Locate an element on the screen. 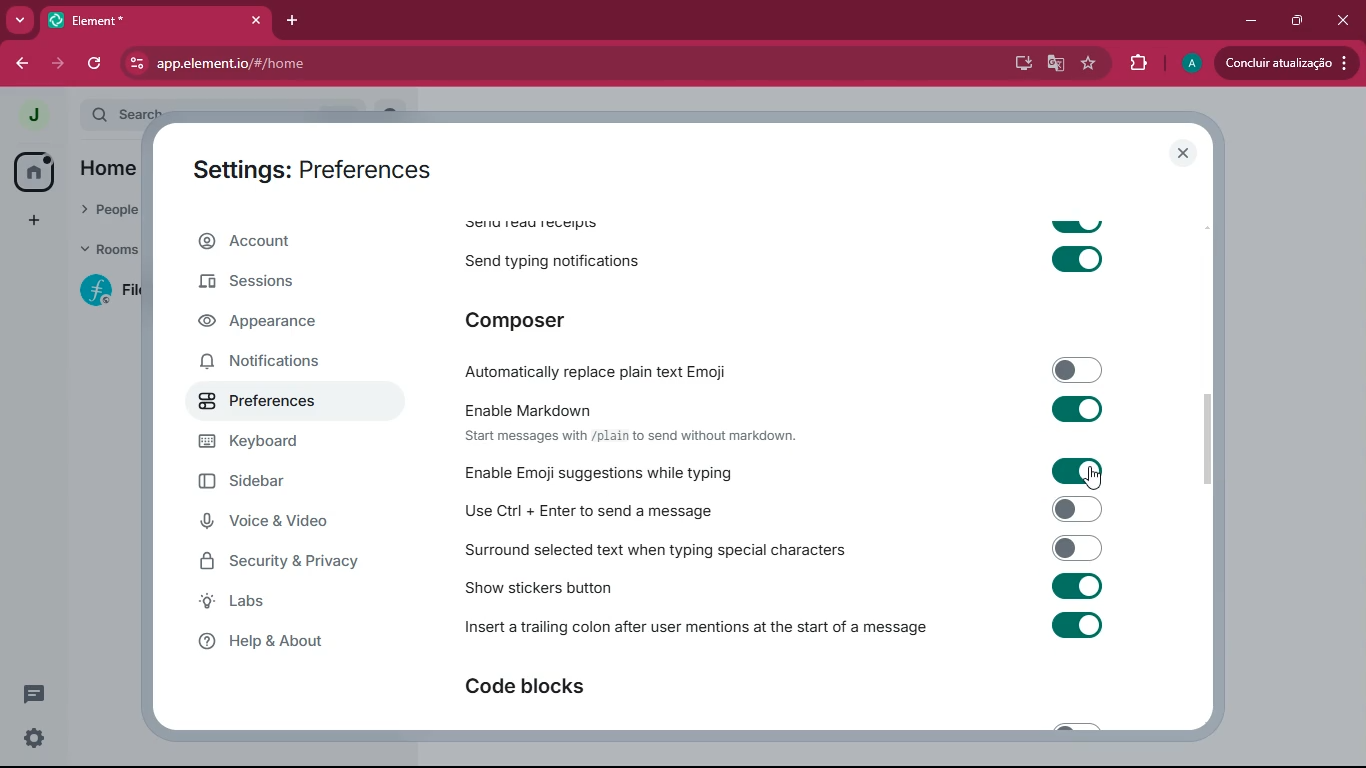 The width and height of the screenshot is (1366, 768). Update is located at coordinates (1289, 63).